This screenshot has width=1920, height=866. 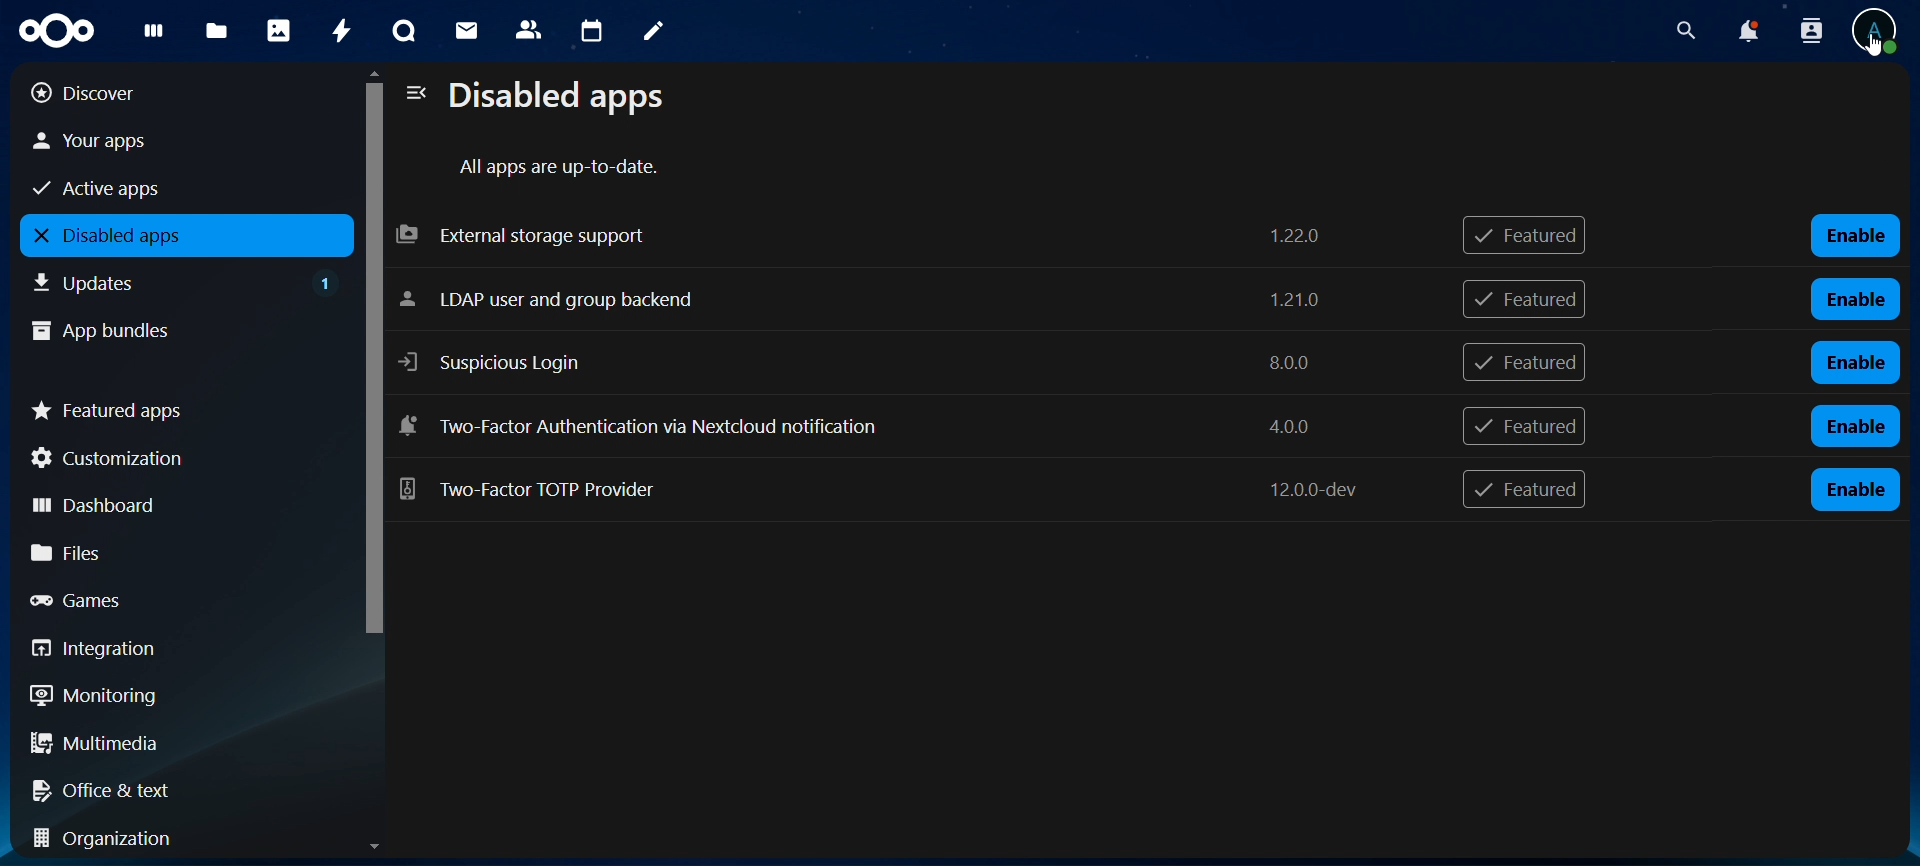 What do you see at coordinates (1859, 236) in the screenshot?
I see `nabled` at bounding box center [1859, 236].